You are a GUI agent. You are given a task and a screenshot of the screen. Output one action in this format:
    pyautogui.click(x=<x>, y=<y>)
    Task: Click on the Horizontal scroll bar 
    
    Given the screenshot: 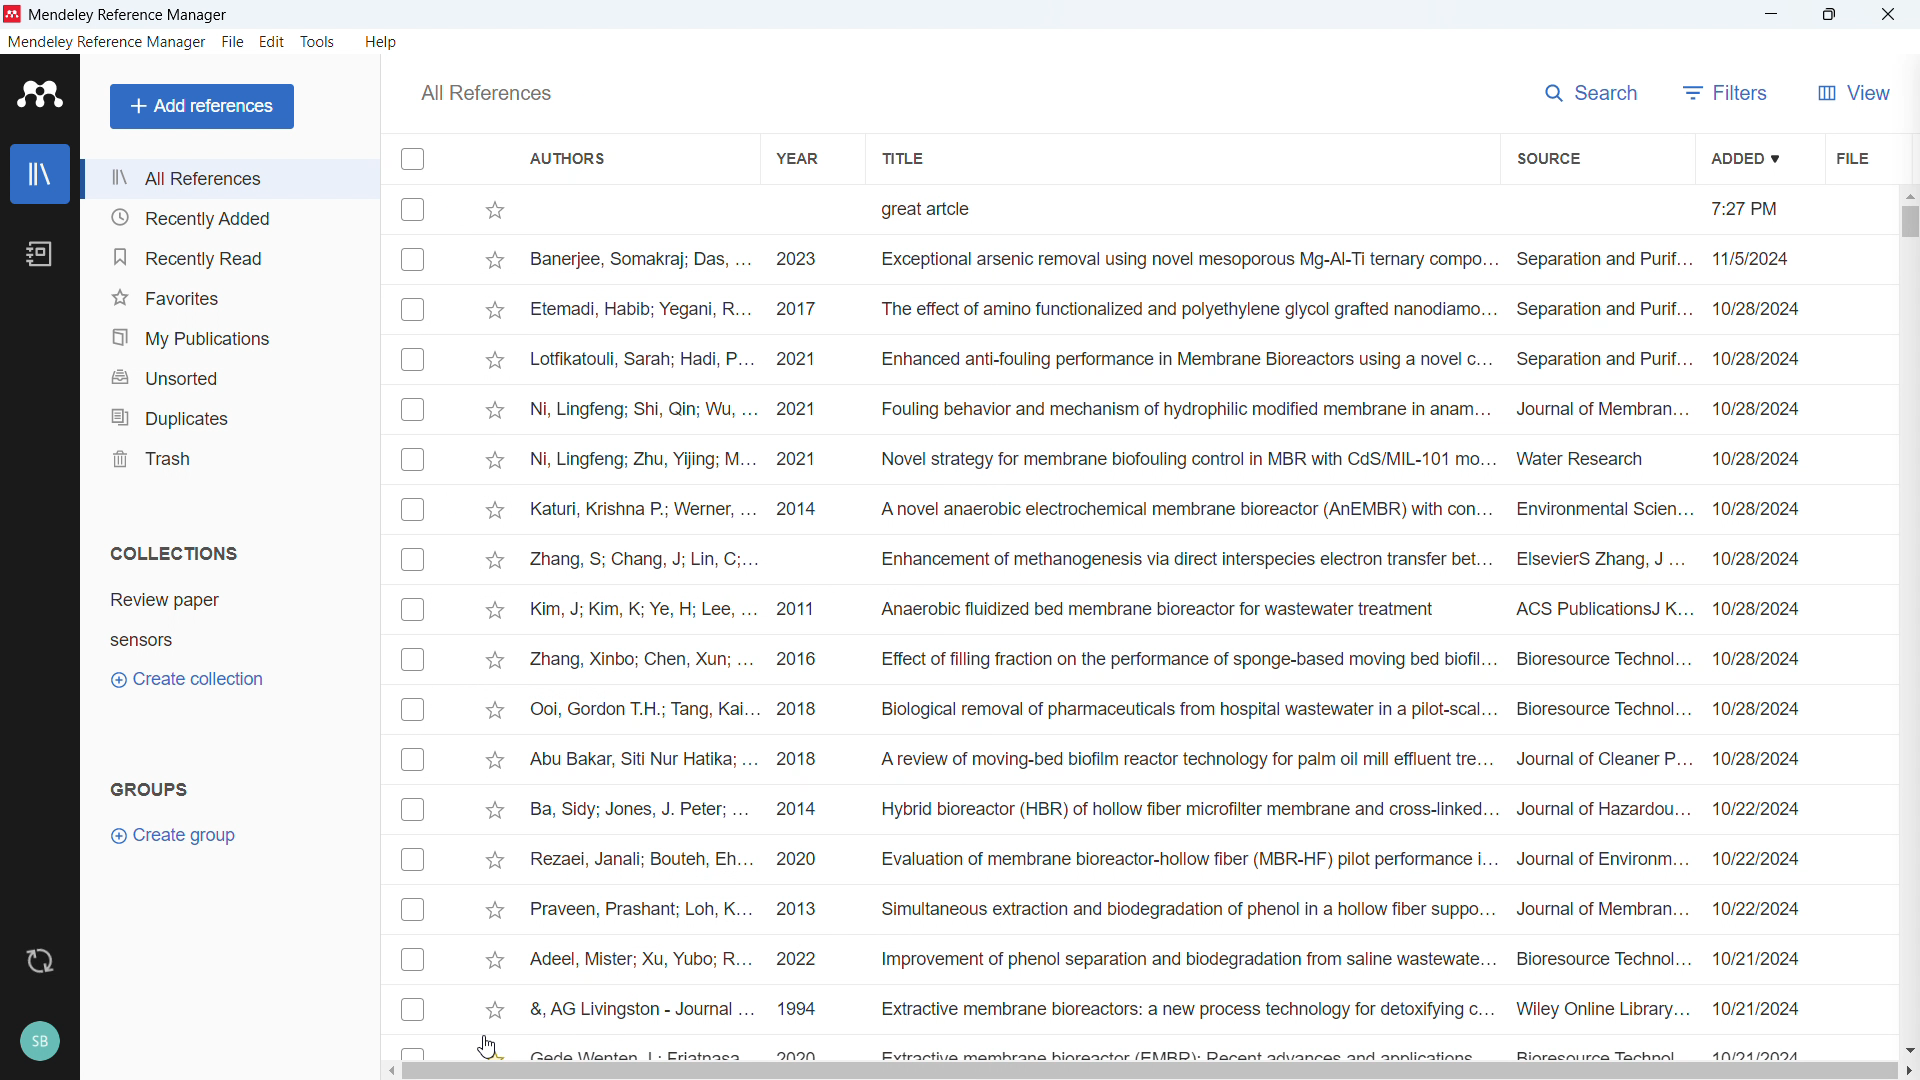 What is the action you would take?
    pyautogui.click(x=1151, y=1072)
    